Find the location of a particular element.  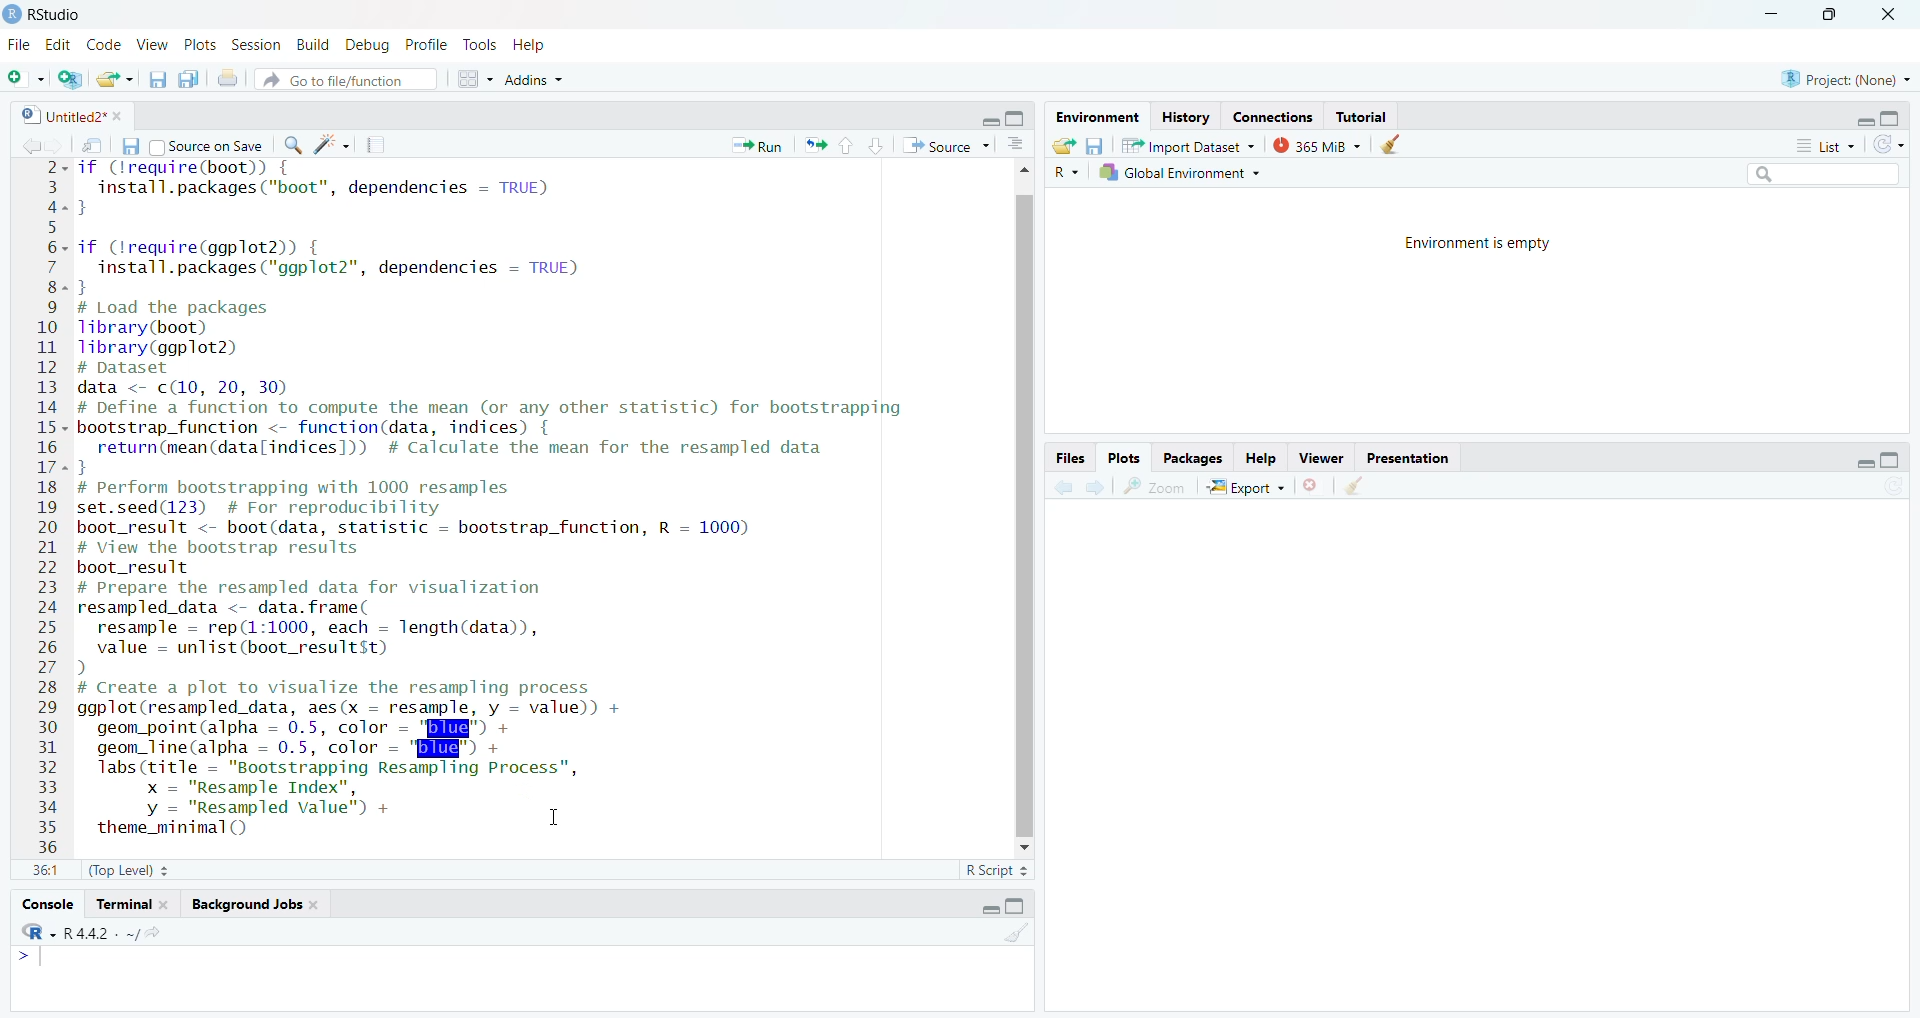

Presentation is located at coordinates (1414, 459).